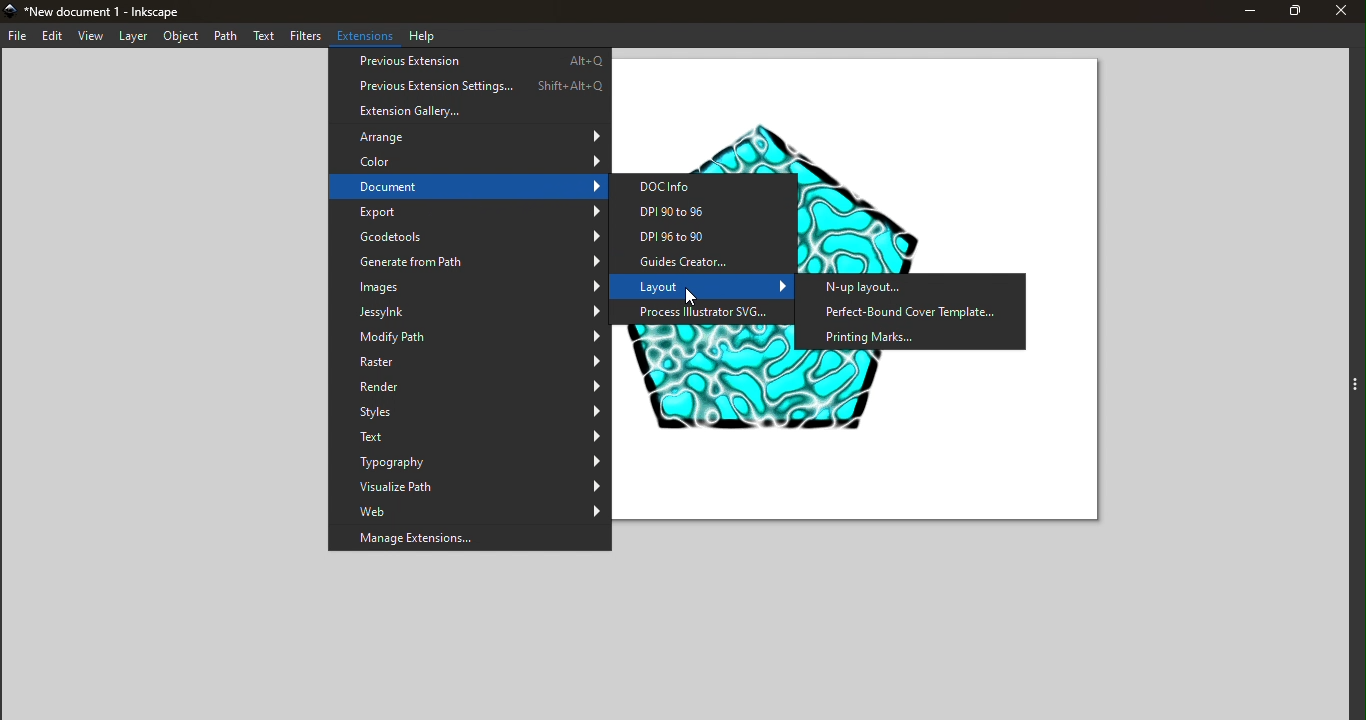  Describe the element at coordinates (469, 188) in the screenshot. I see `Document` at that location.